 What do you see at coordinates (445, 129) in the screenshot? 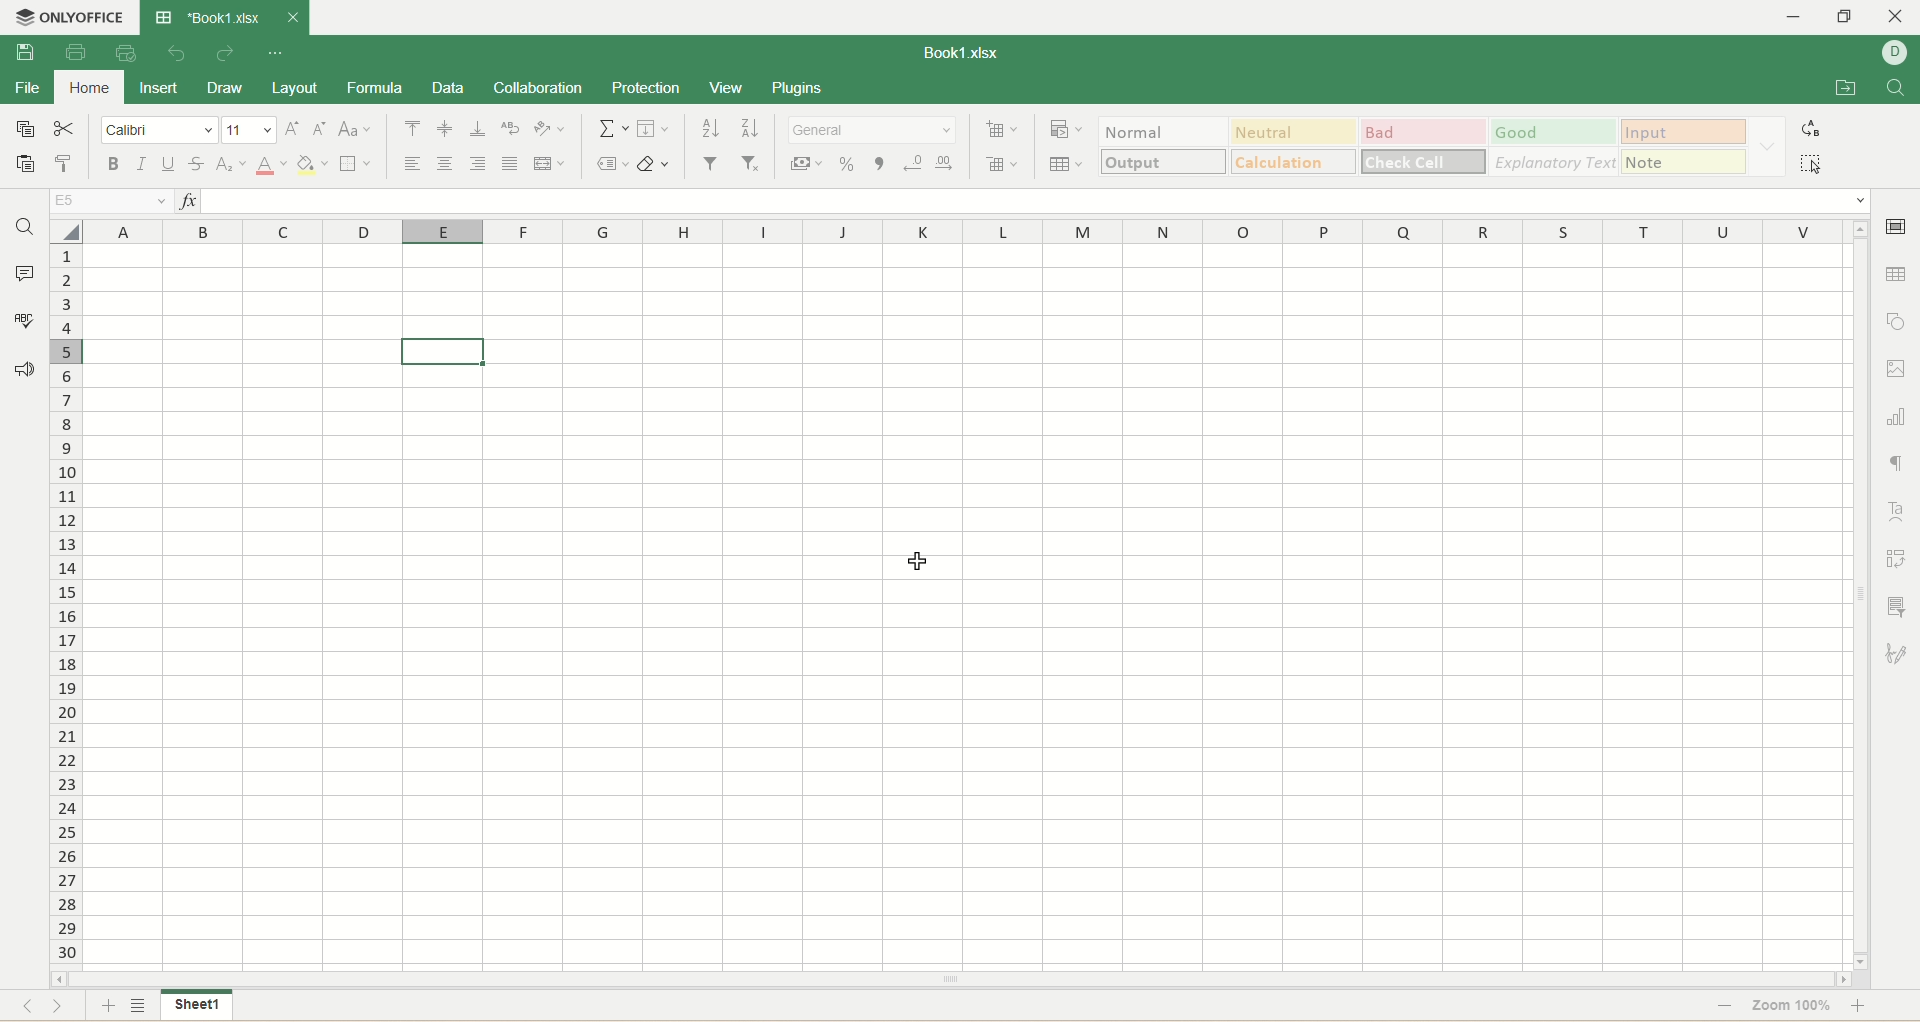
I see `align middle` at bounding box center [445, 129].